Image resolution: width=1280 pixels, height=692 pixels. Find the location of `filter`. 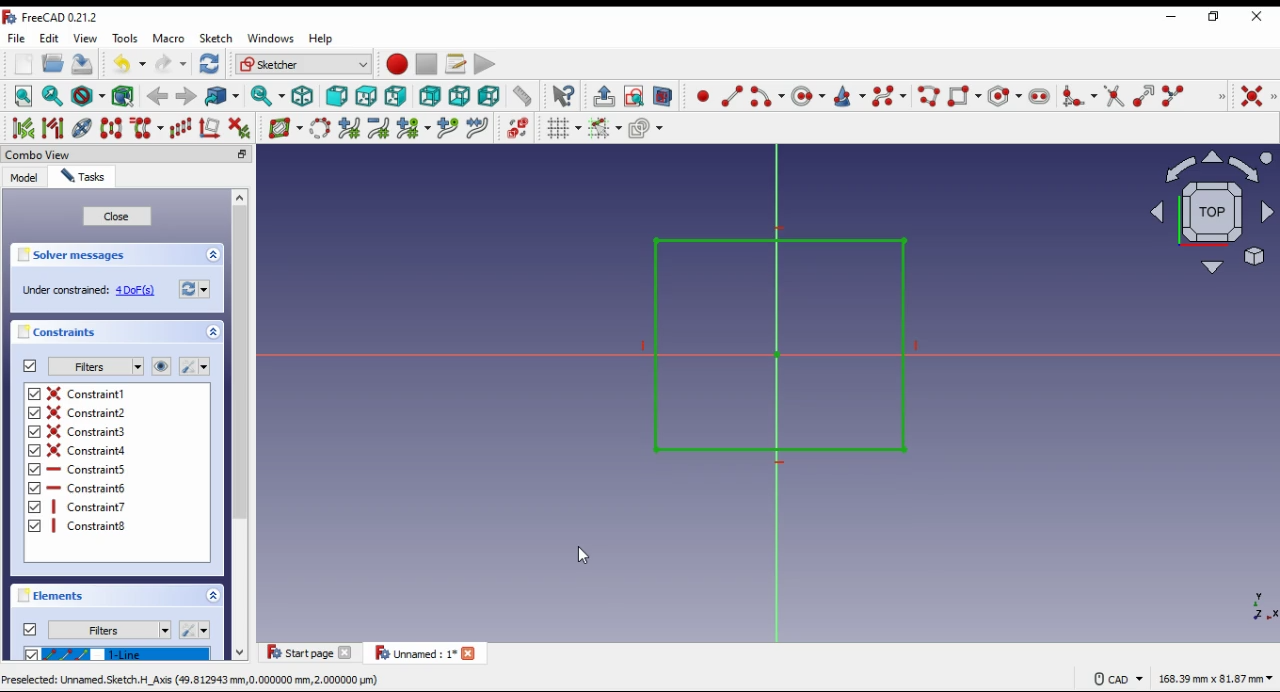

filter is located at coordinates (95, 367).